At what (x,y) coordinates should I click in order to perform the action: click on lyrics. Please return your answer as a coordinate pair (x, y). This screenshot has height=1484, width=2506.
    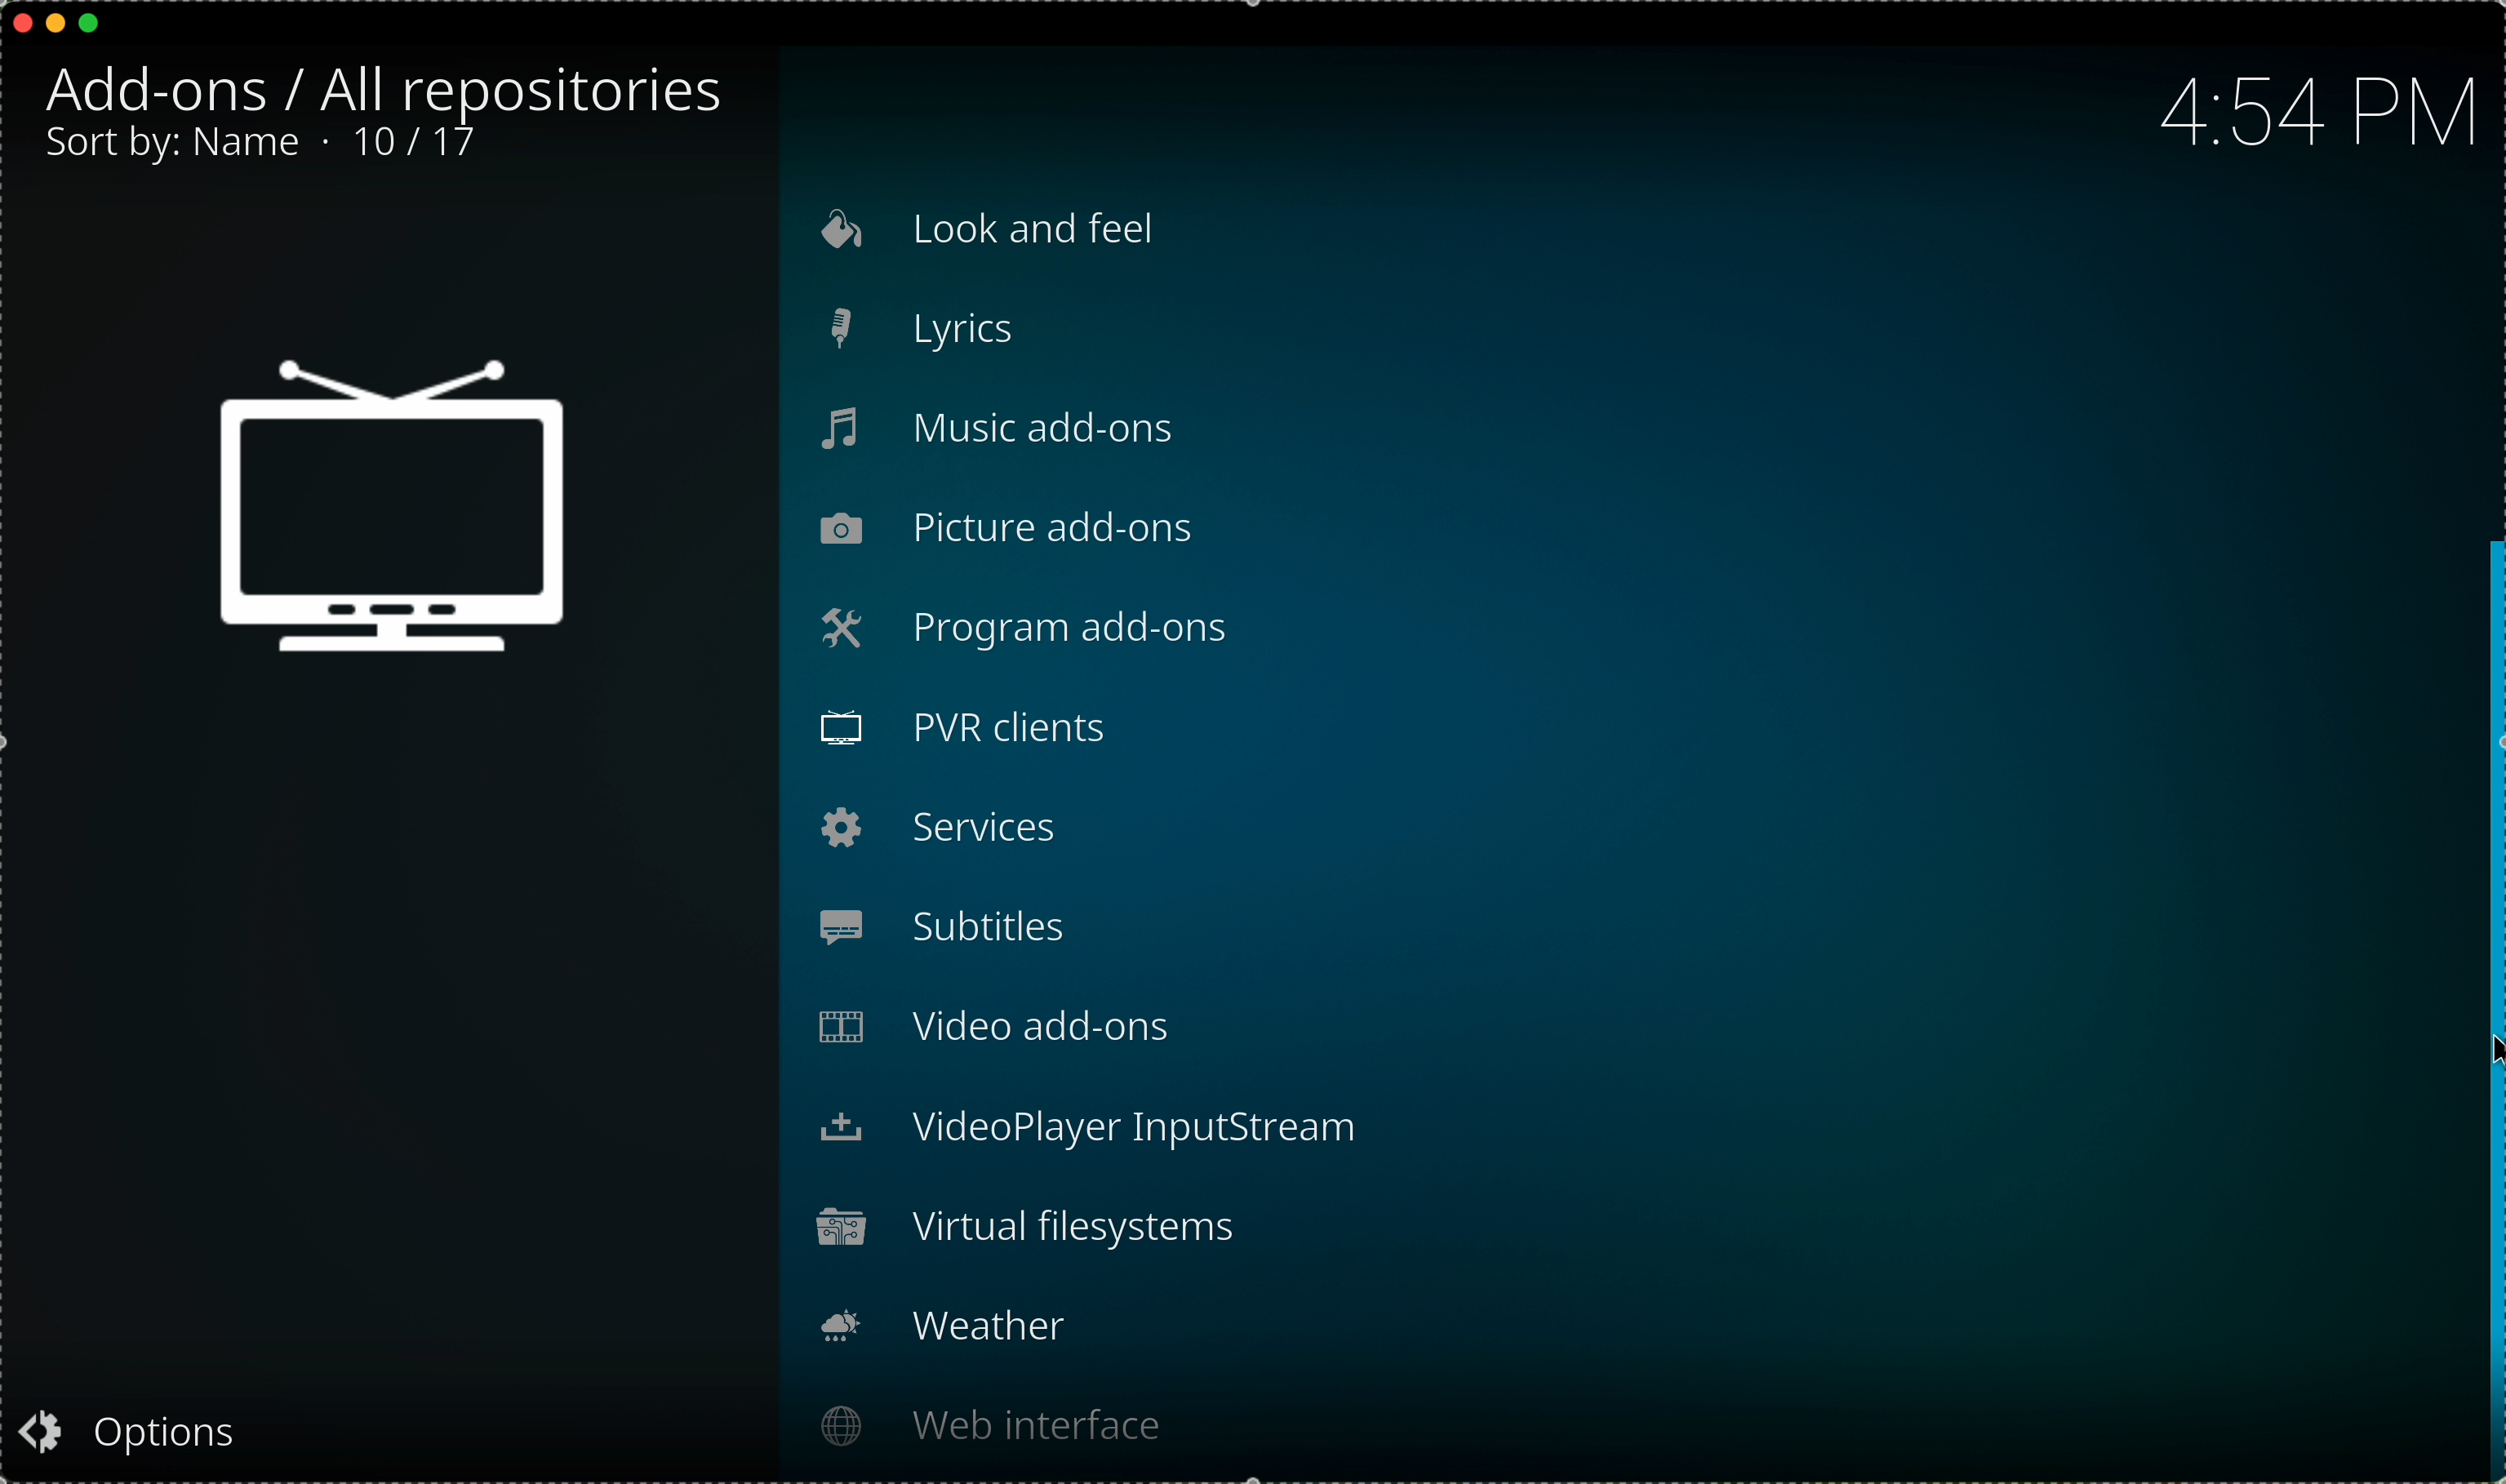
    Looking at the image, I should click on (1013, 331).